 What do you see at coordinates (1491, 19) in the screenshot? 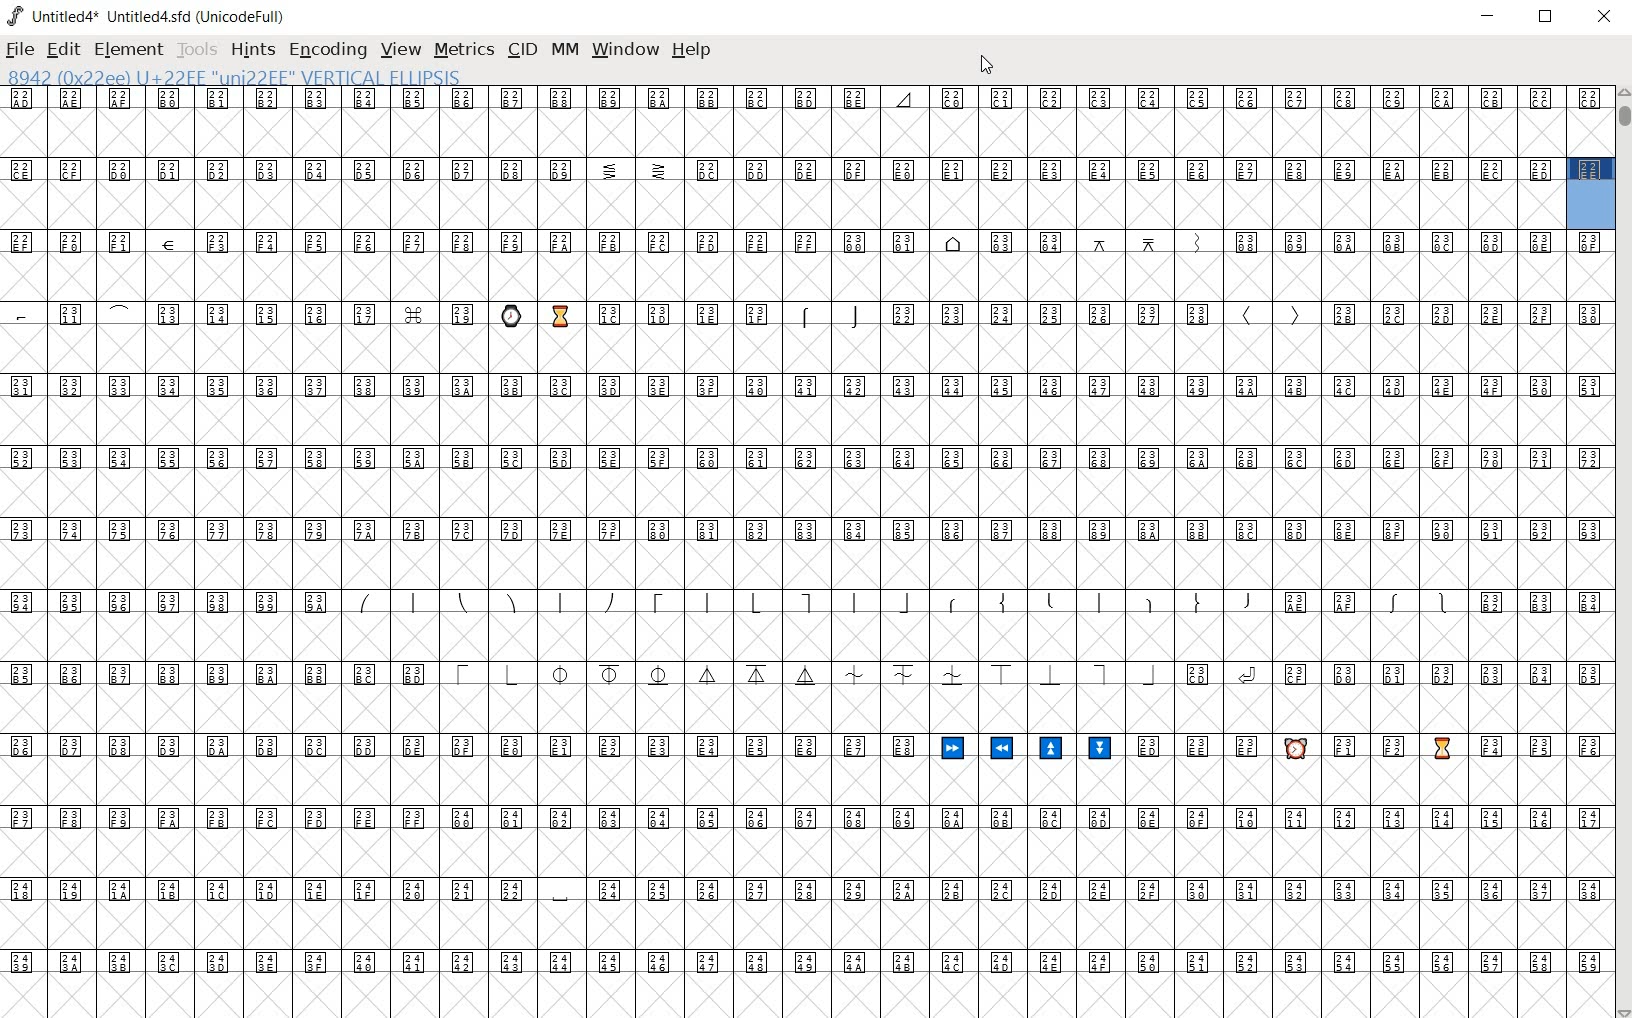
I see `MINIMIZE` at bounding box center [1491, 19].